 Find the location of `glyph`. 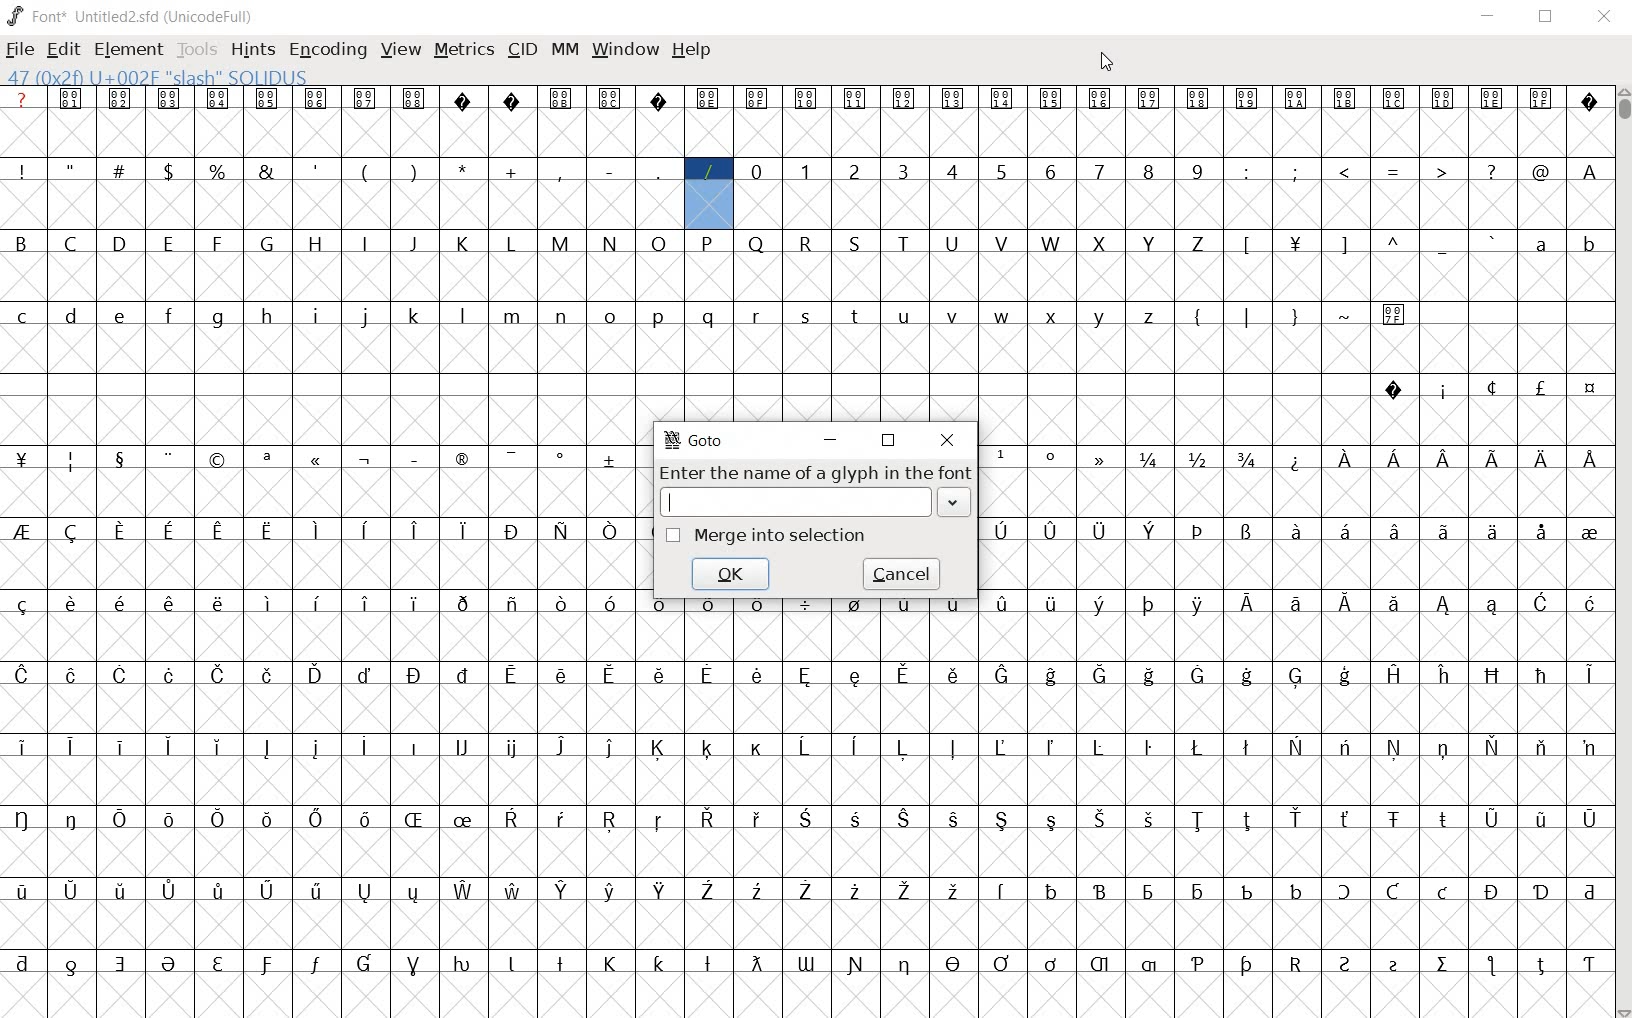

glyph is located at coordinates (514, 749).